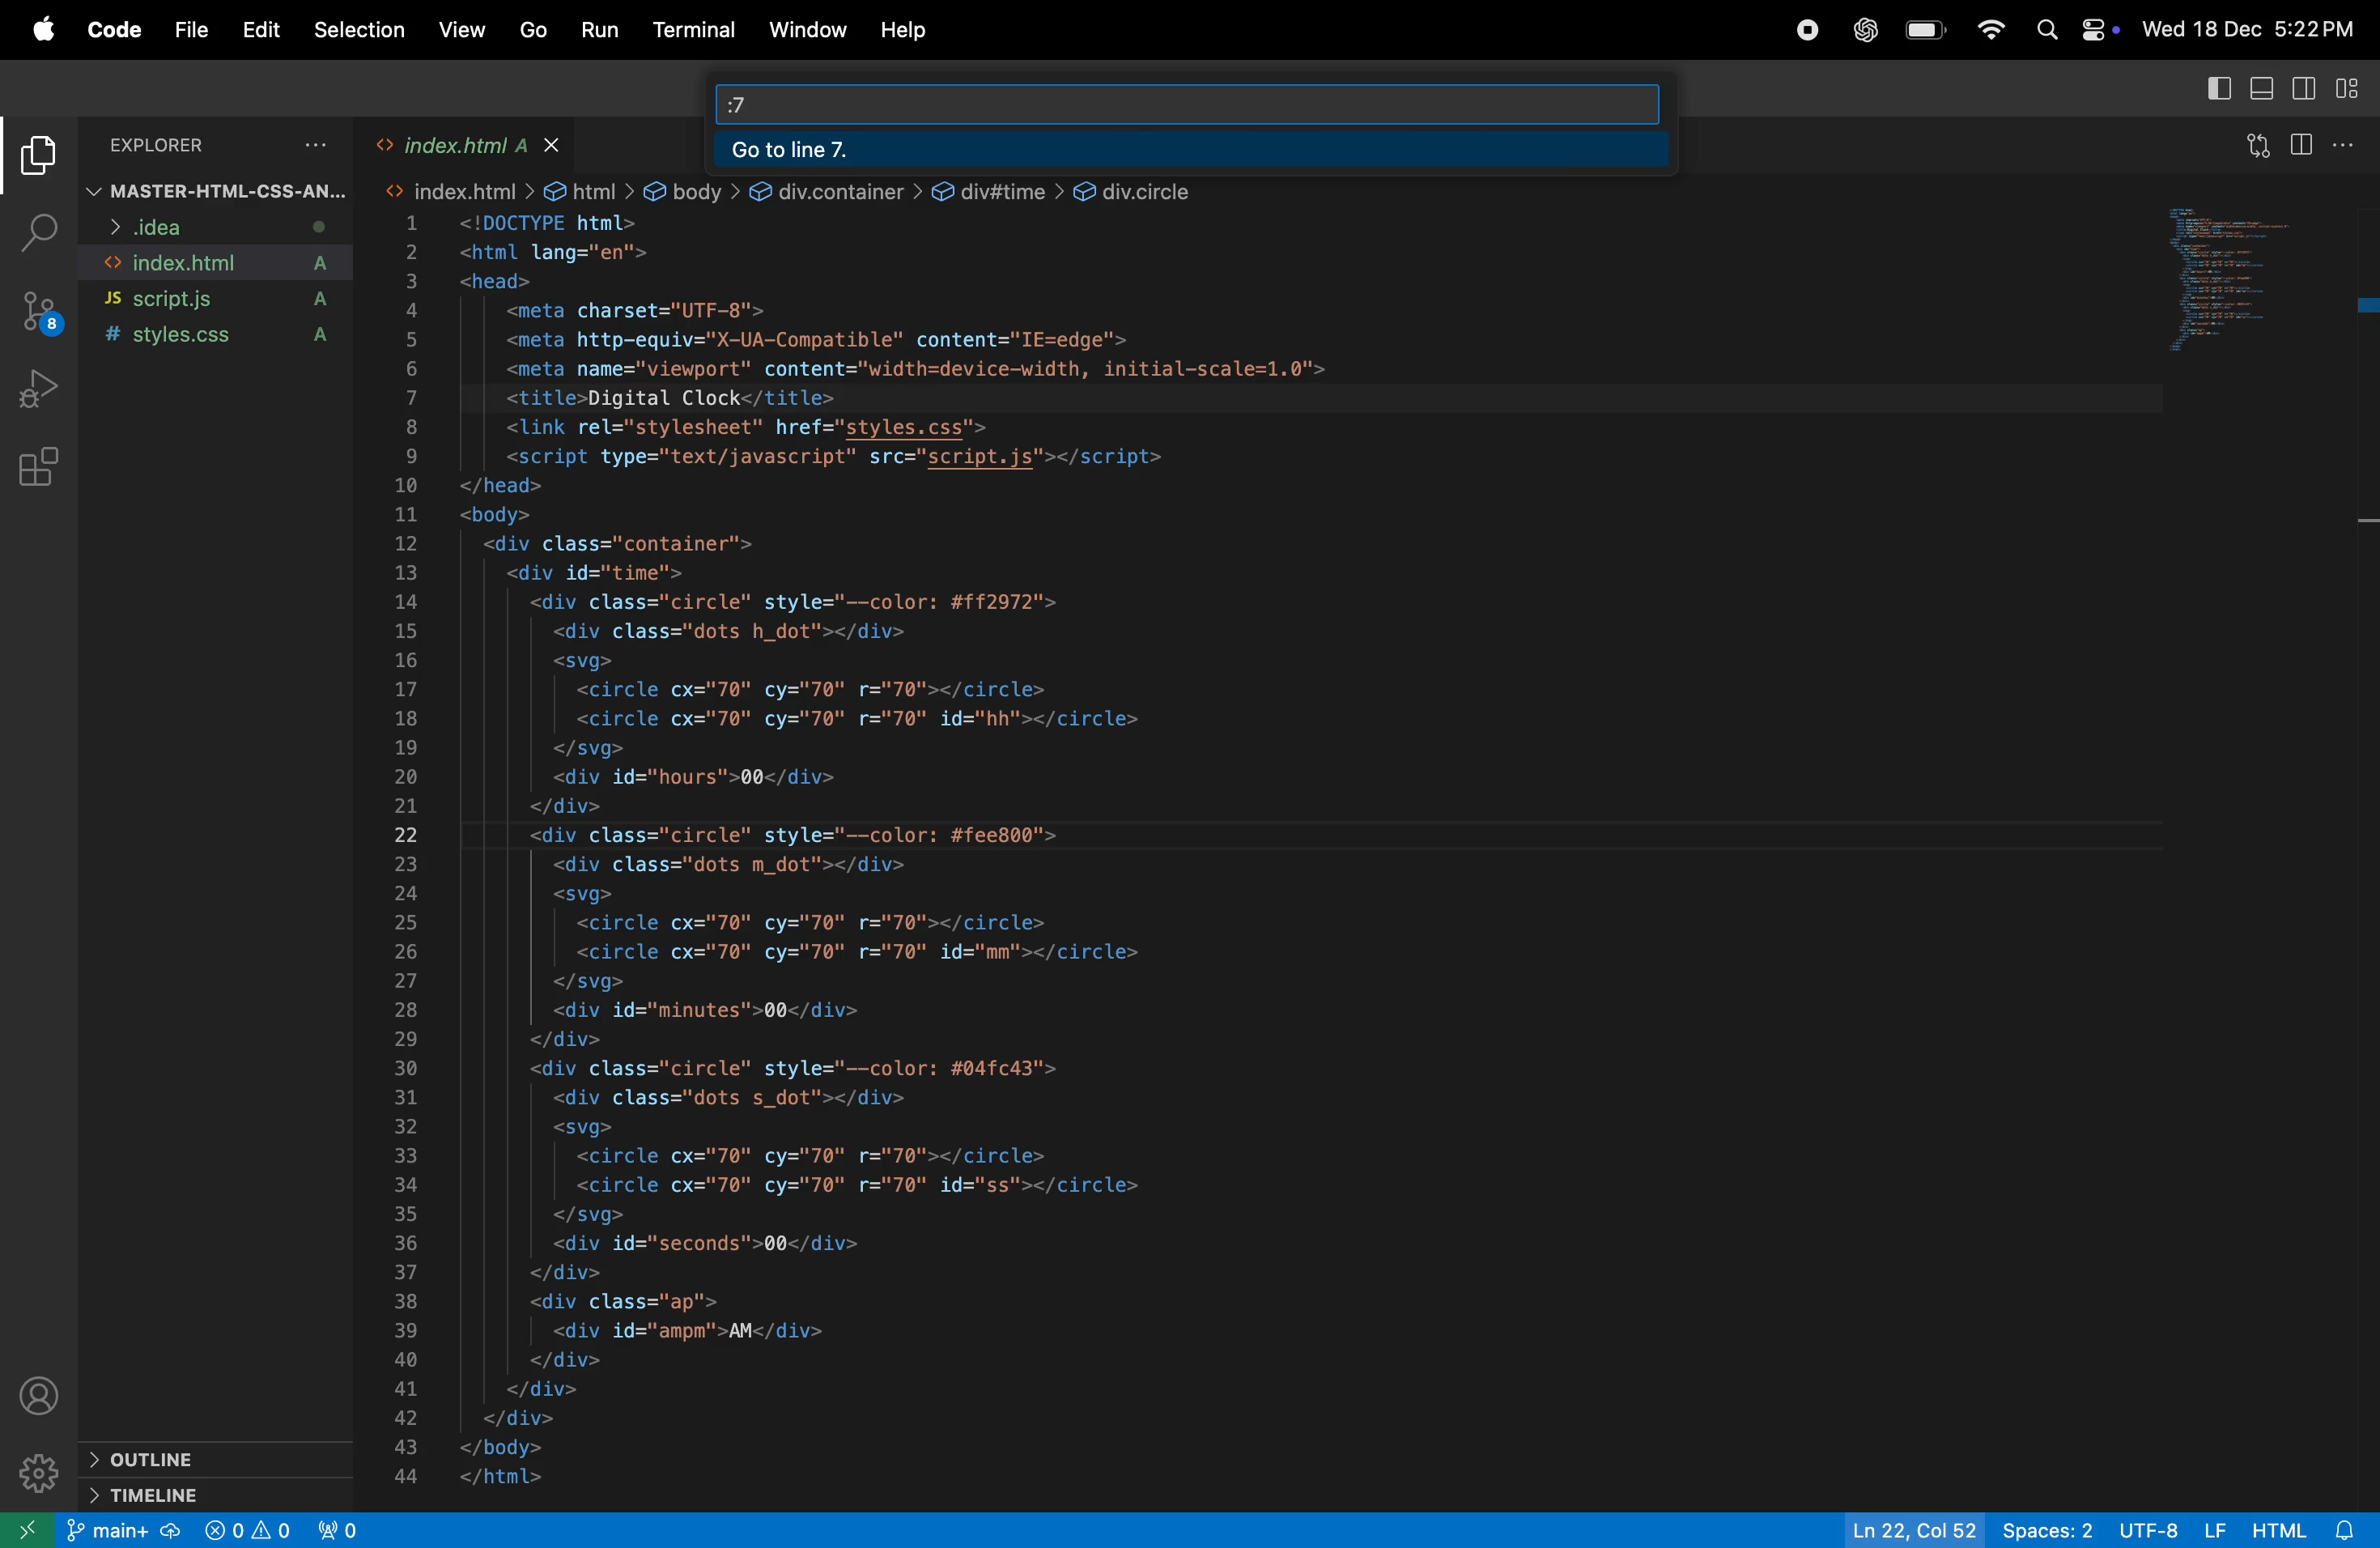  What do you see at coordinates (224, 147) in the screenshot?
I see `explorer` at bounding box center [224, 147].